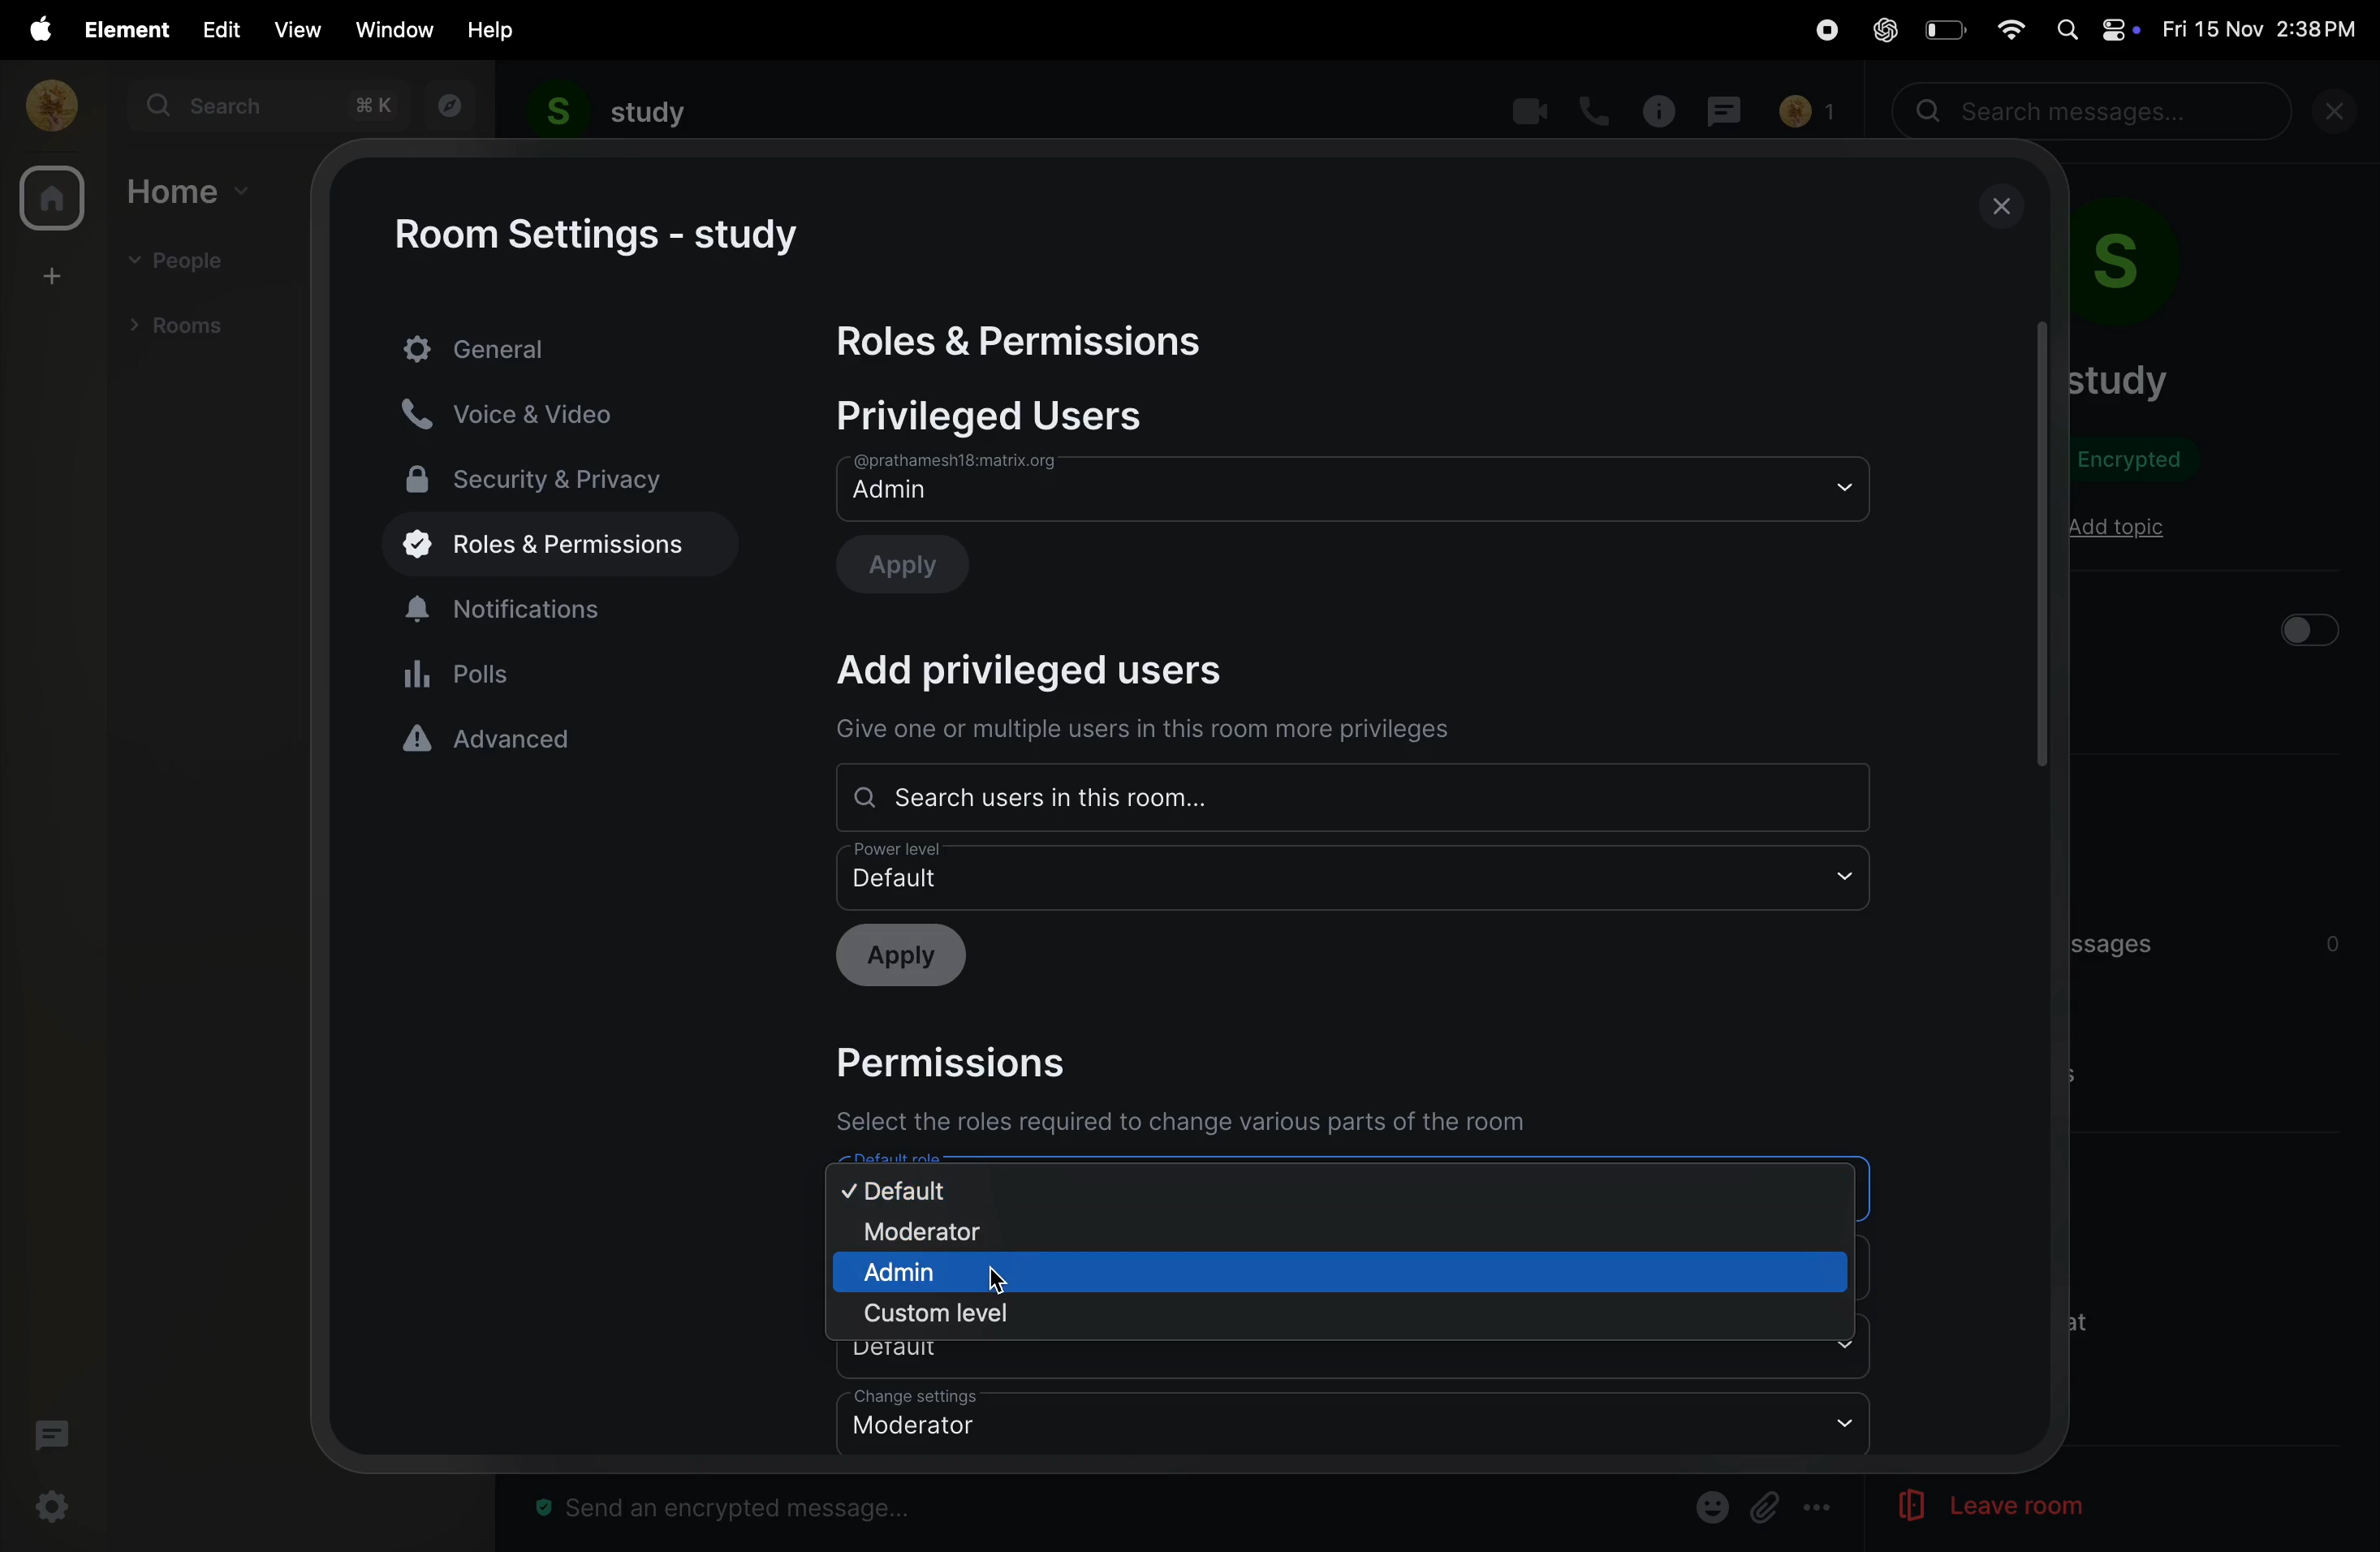 The image size is (2380, 1552). I want to click on rooms, so click(186, 323).